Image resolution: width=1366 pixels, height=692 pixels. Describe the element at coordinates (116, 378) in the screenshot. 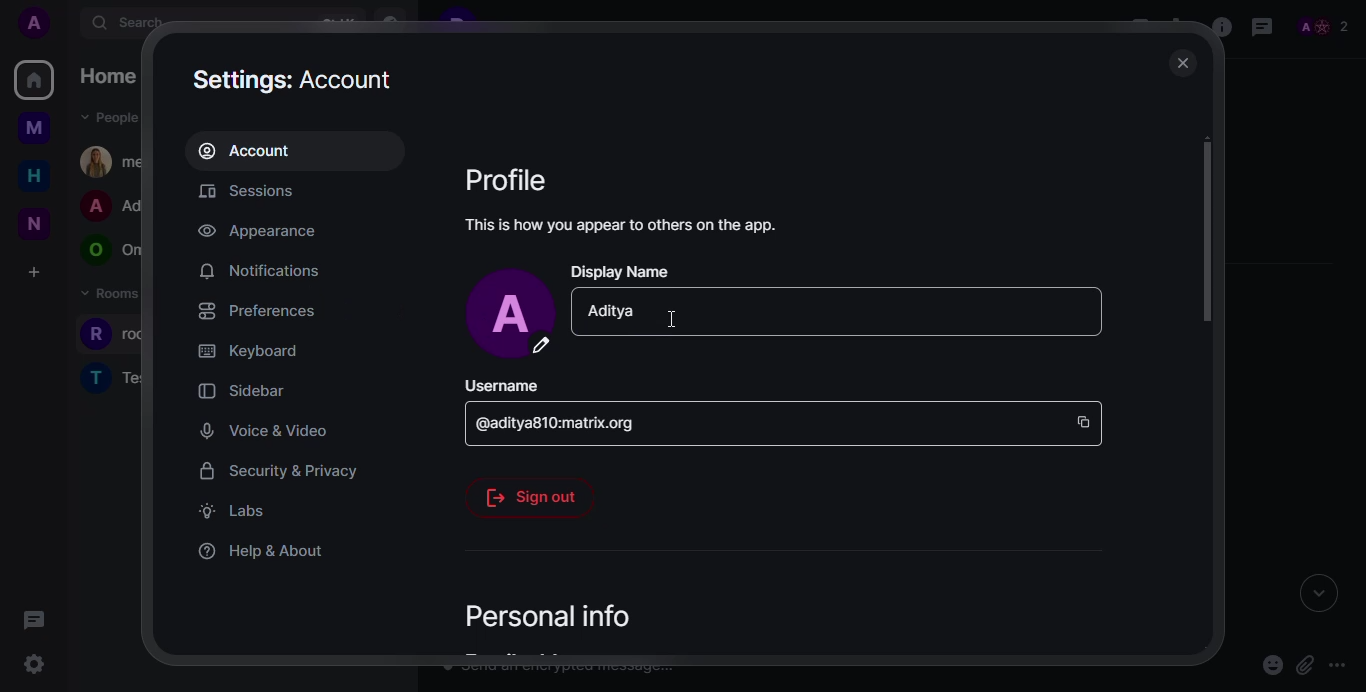

I see `rooms` at that location.